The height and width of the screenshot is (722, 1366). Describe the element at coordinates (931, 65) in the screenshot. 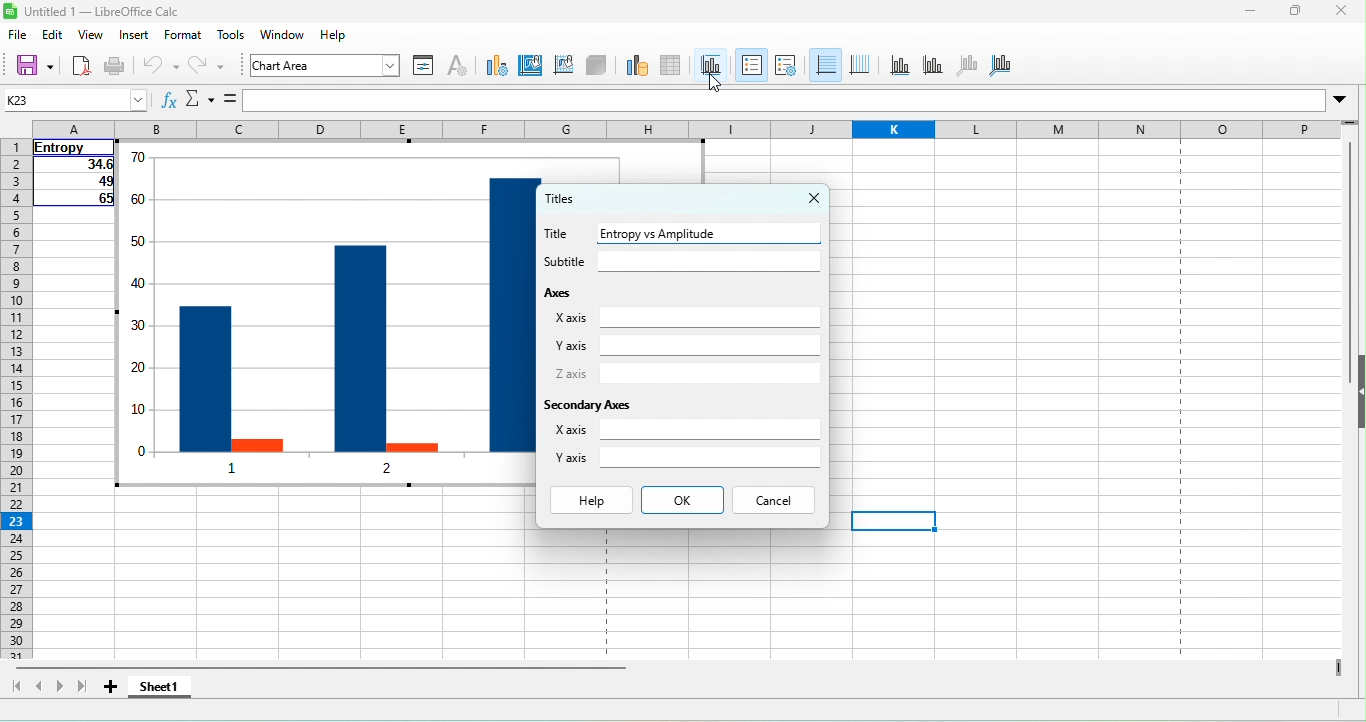

I see `y axis` at that location.